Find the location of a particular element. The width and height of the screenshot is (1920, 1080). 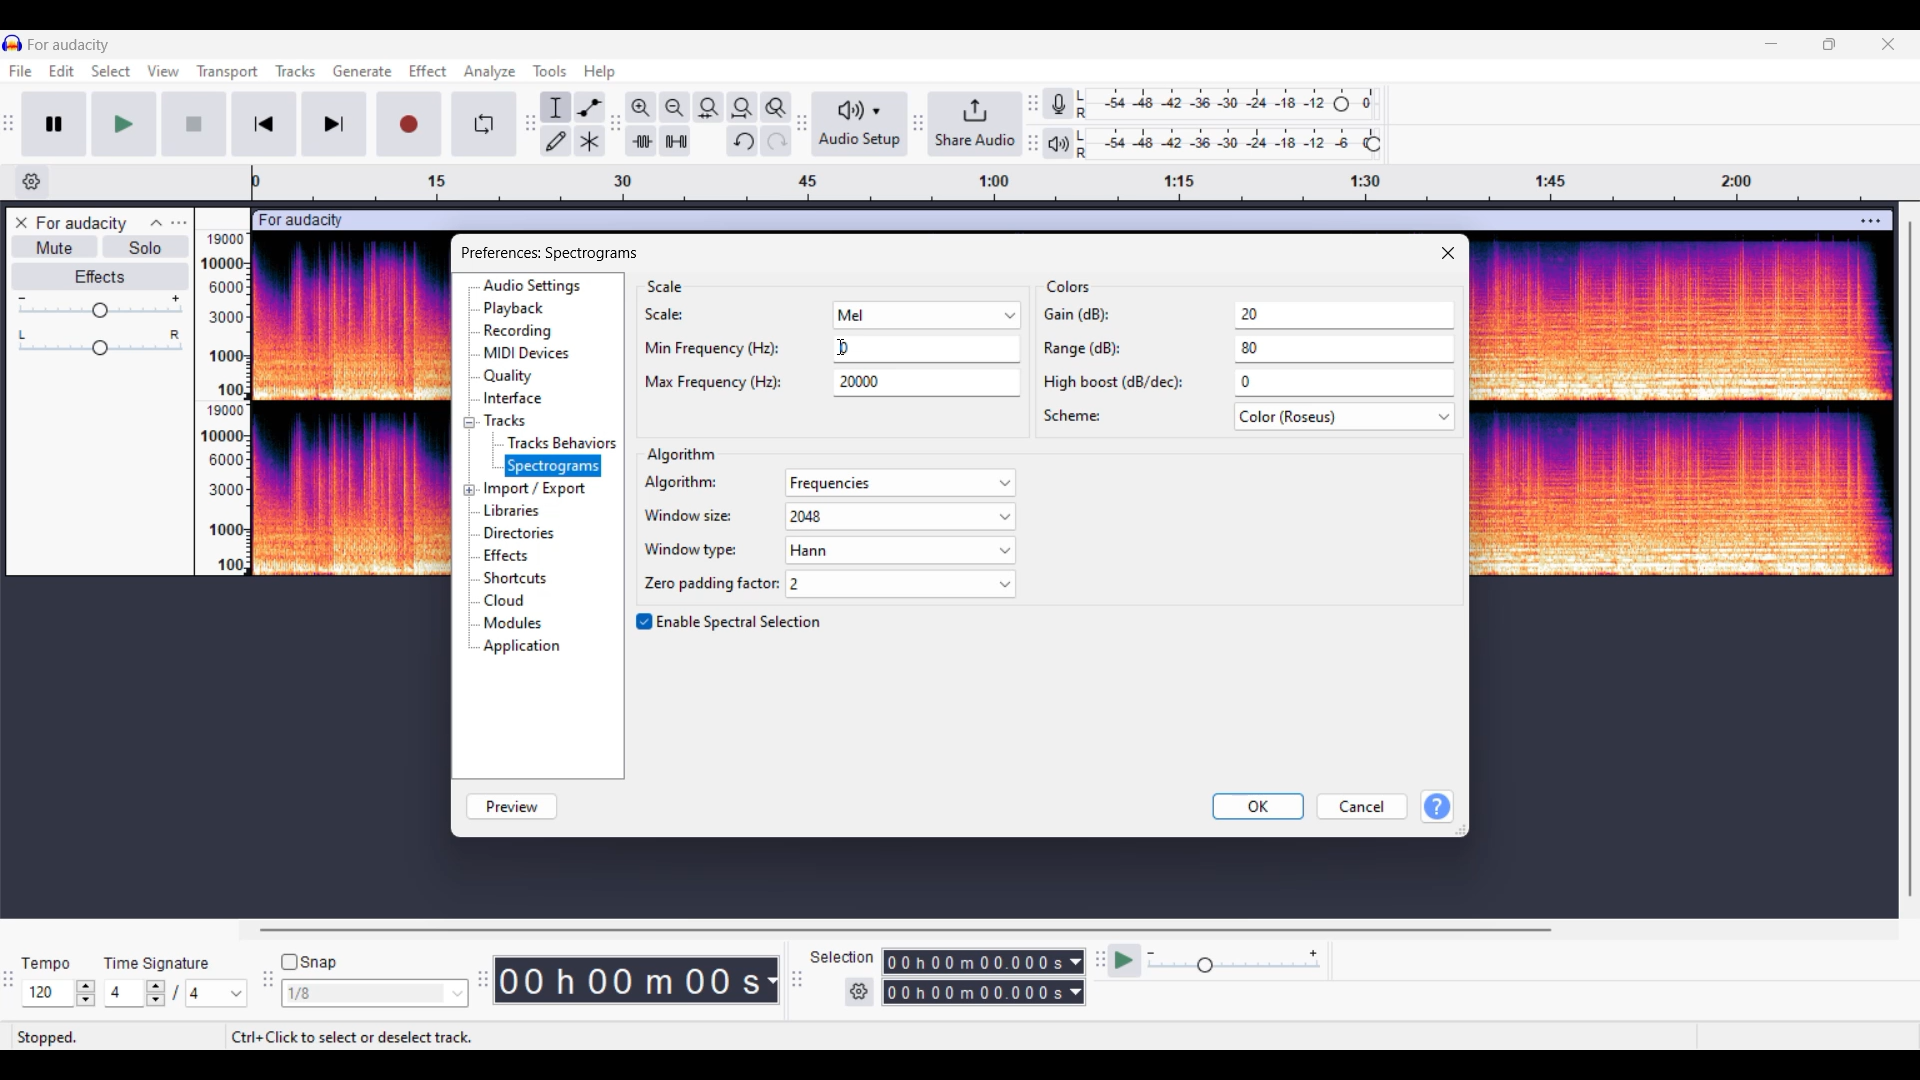

shortcuts is located at coordinates (526, 579).